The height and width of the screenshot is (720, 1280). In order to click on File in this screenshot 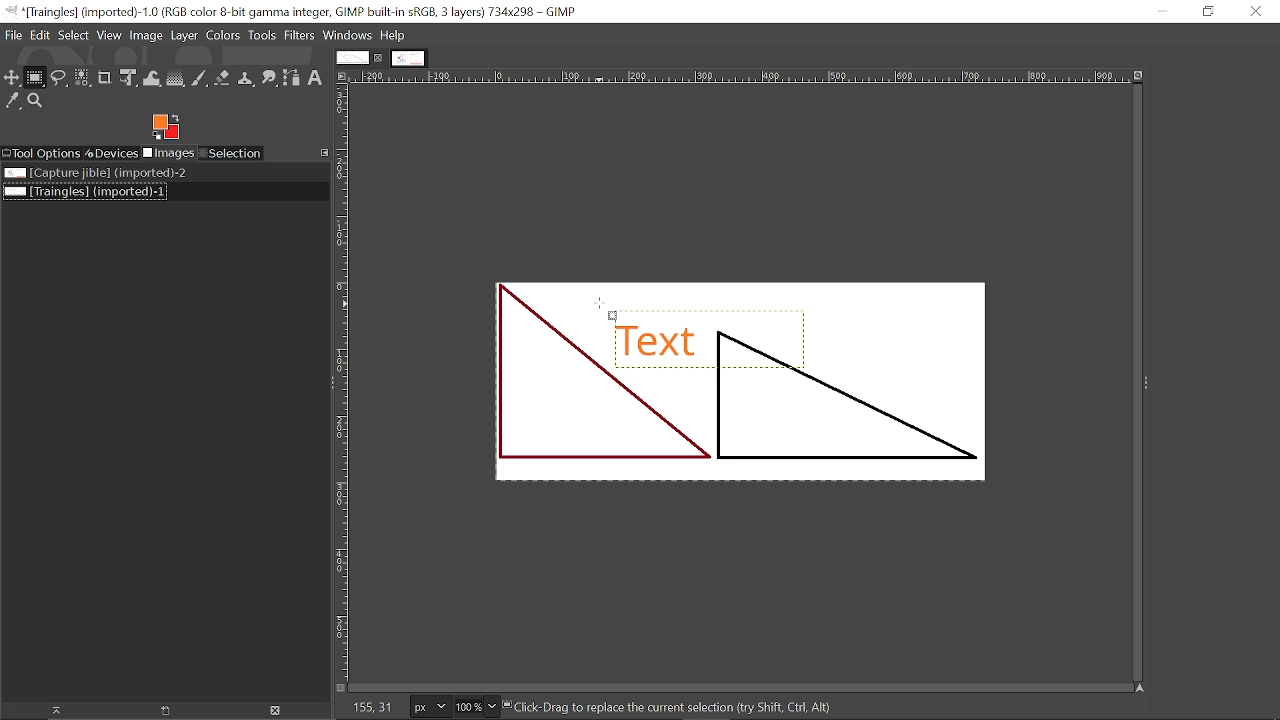, I will do `click(13, 35)`.